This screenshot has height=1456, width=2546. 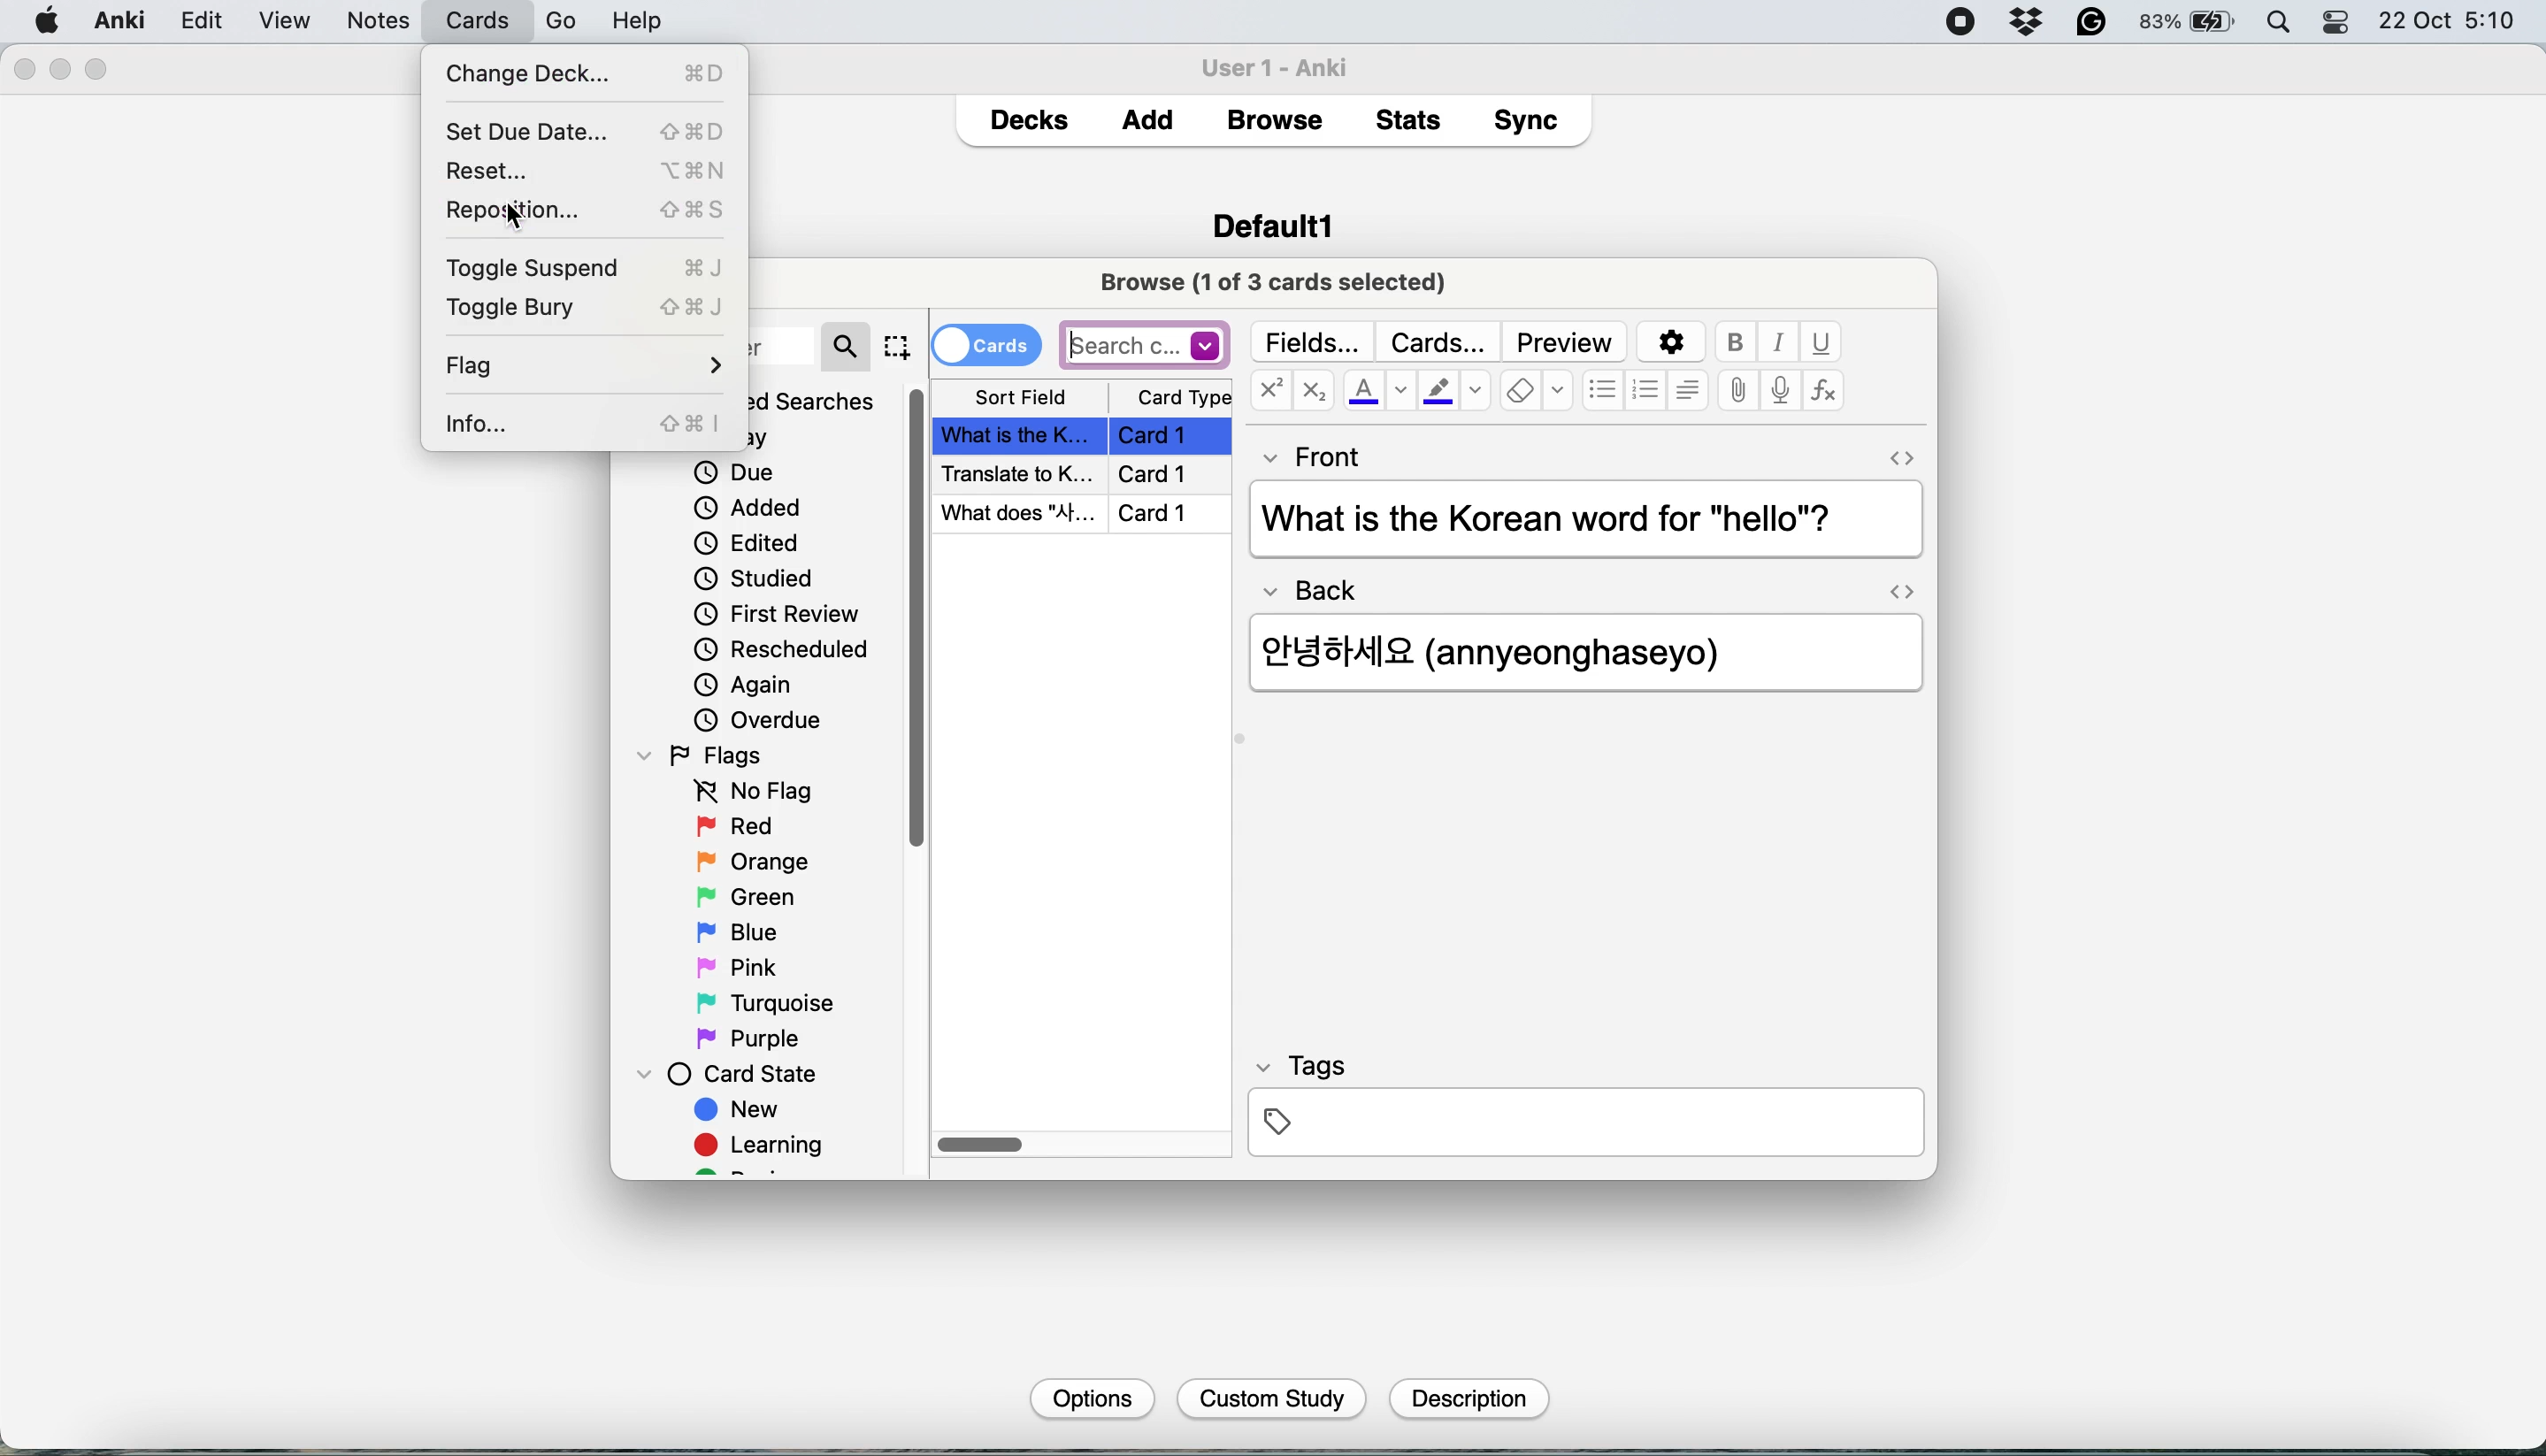 What do you see at coordinates (734, 472) in the screenshot?
I see `due` at bounding box center [734, 472].